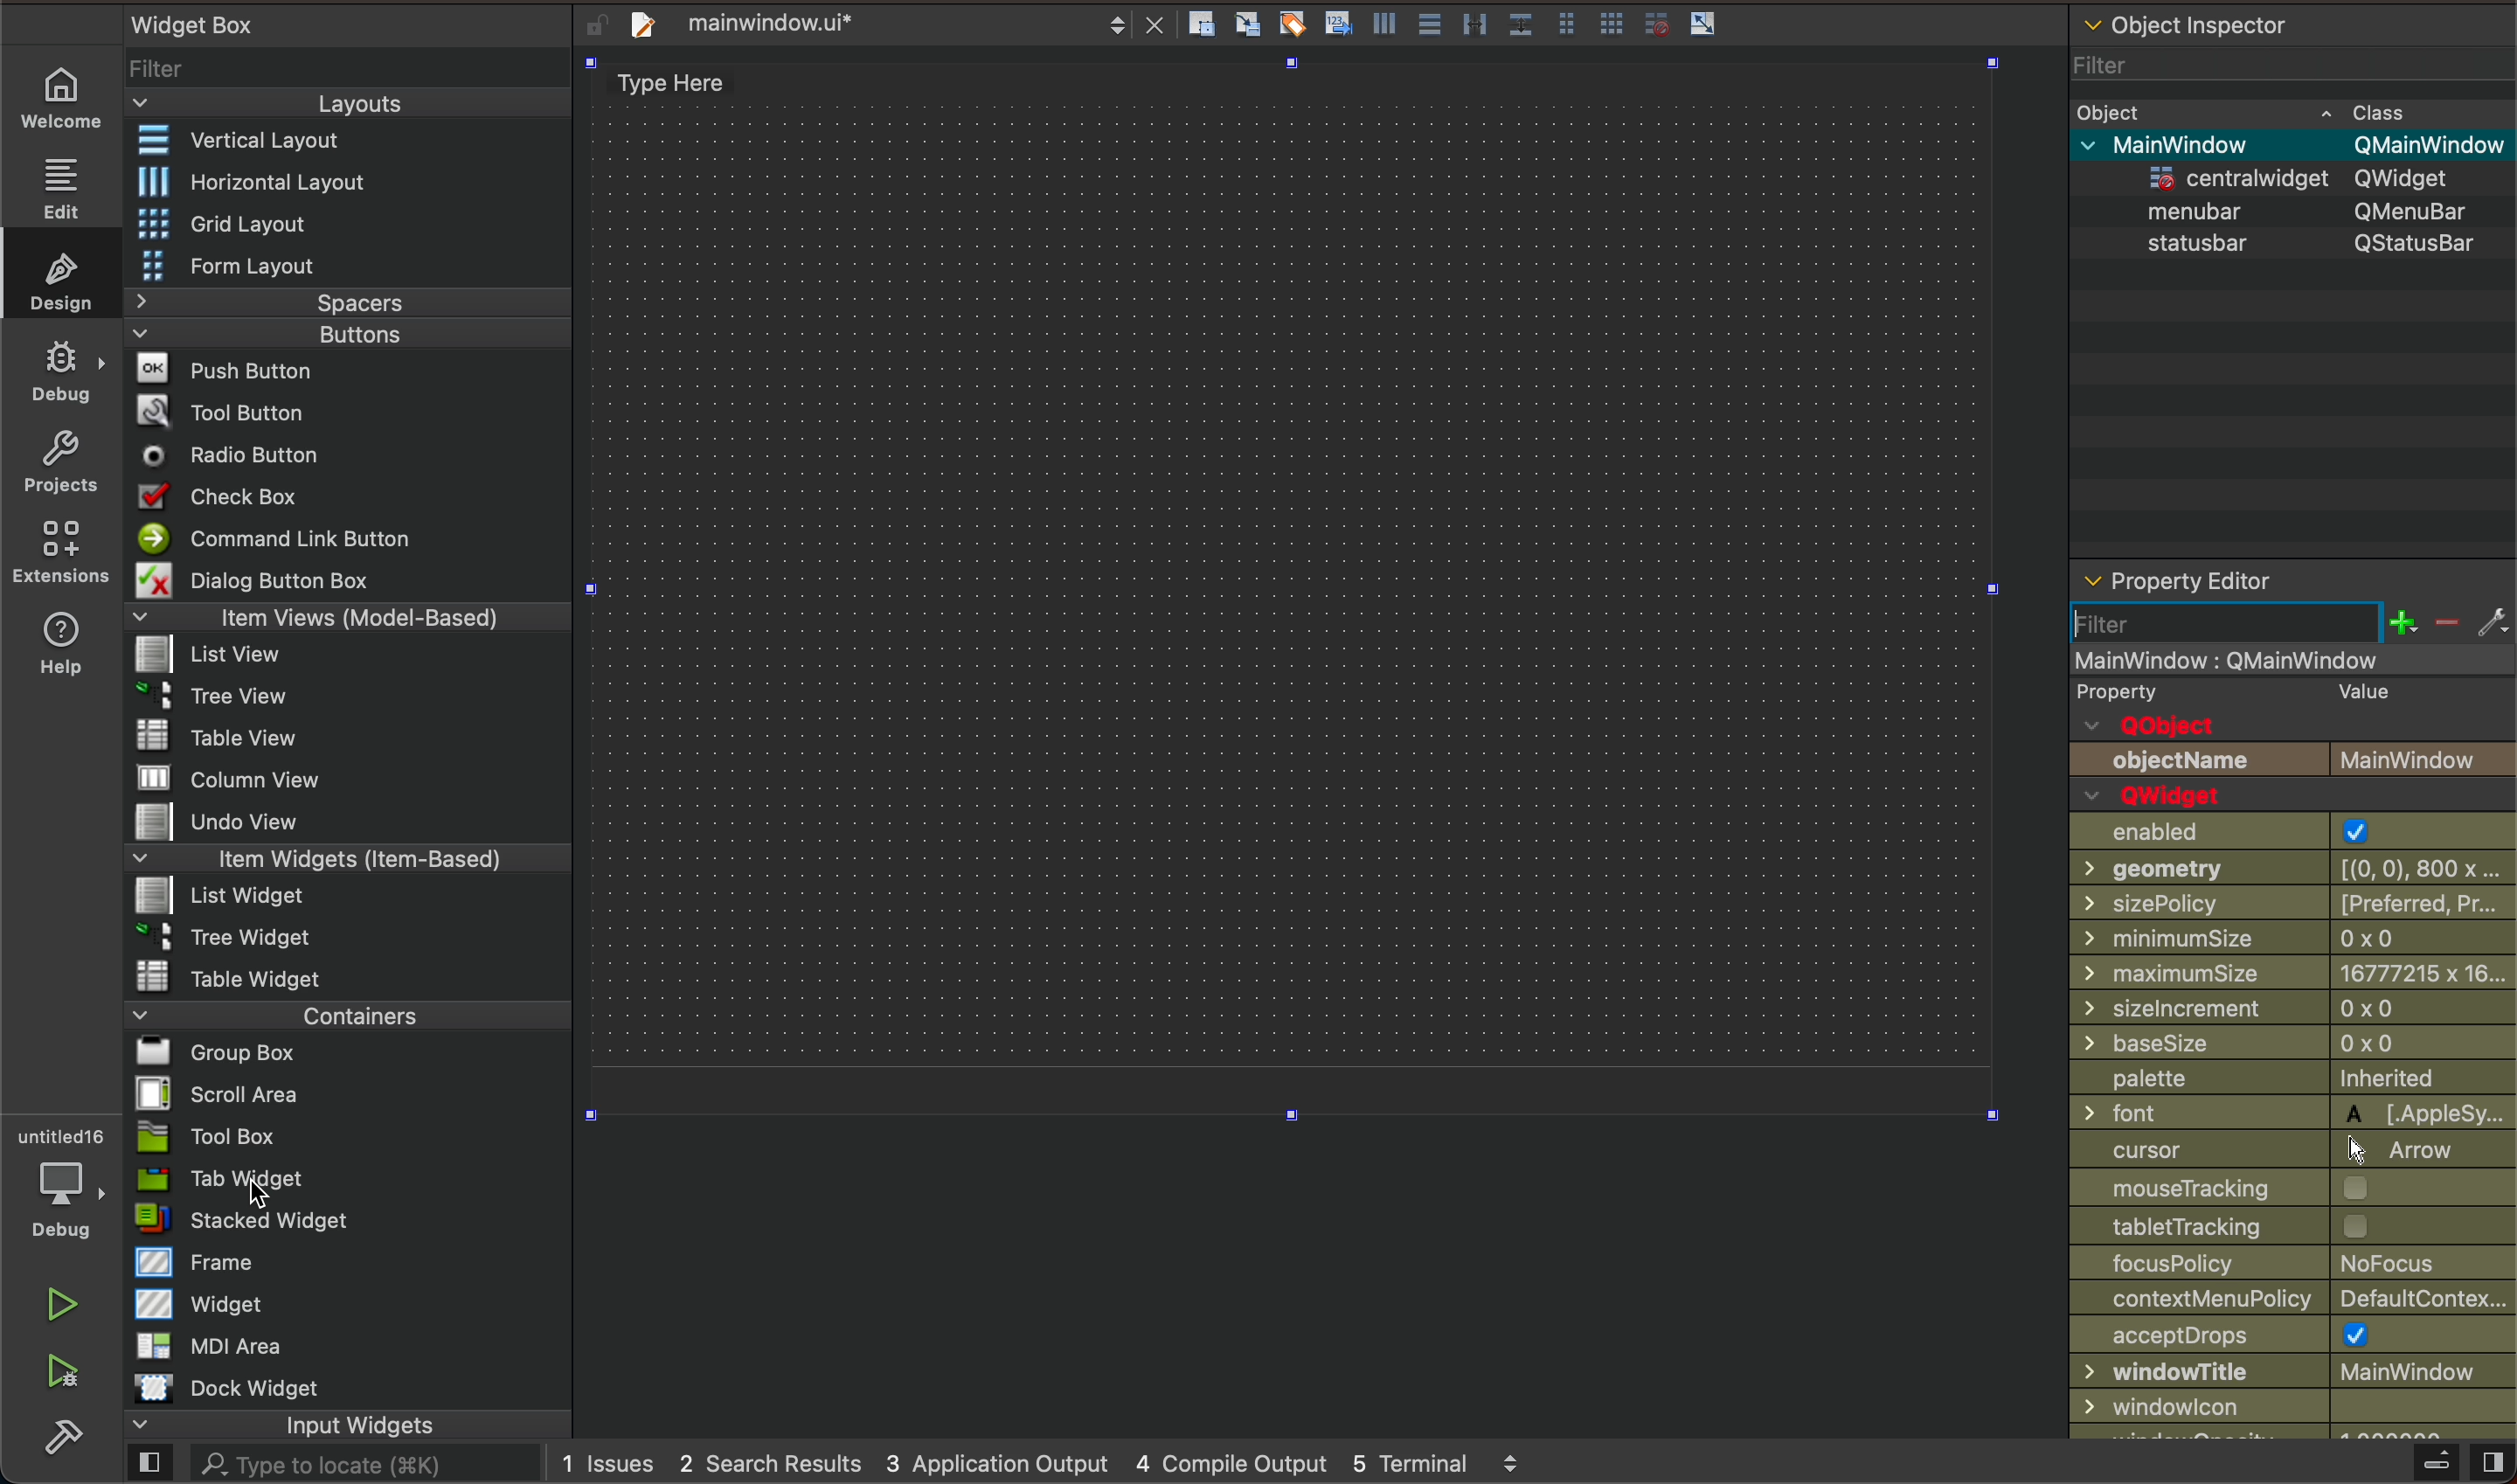 This screenshot has width=2517, height=1484. Describe the element at coordinates (57, 99) in the screenshot. I see `welcome` at that location.